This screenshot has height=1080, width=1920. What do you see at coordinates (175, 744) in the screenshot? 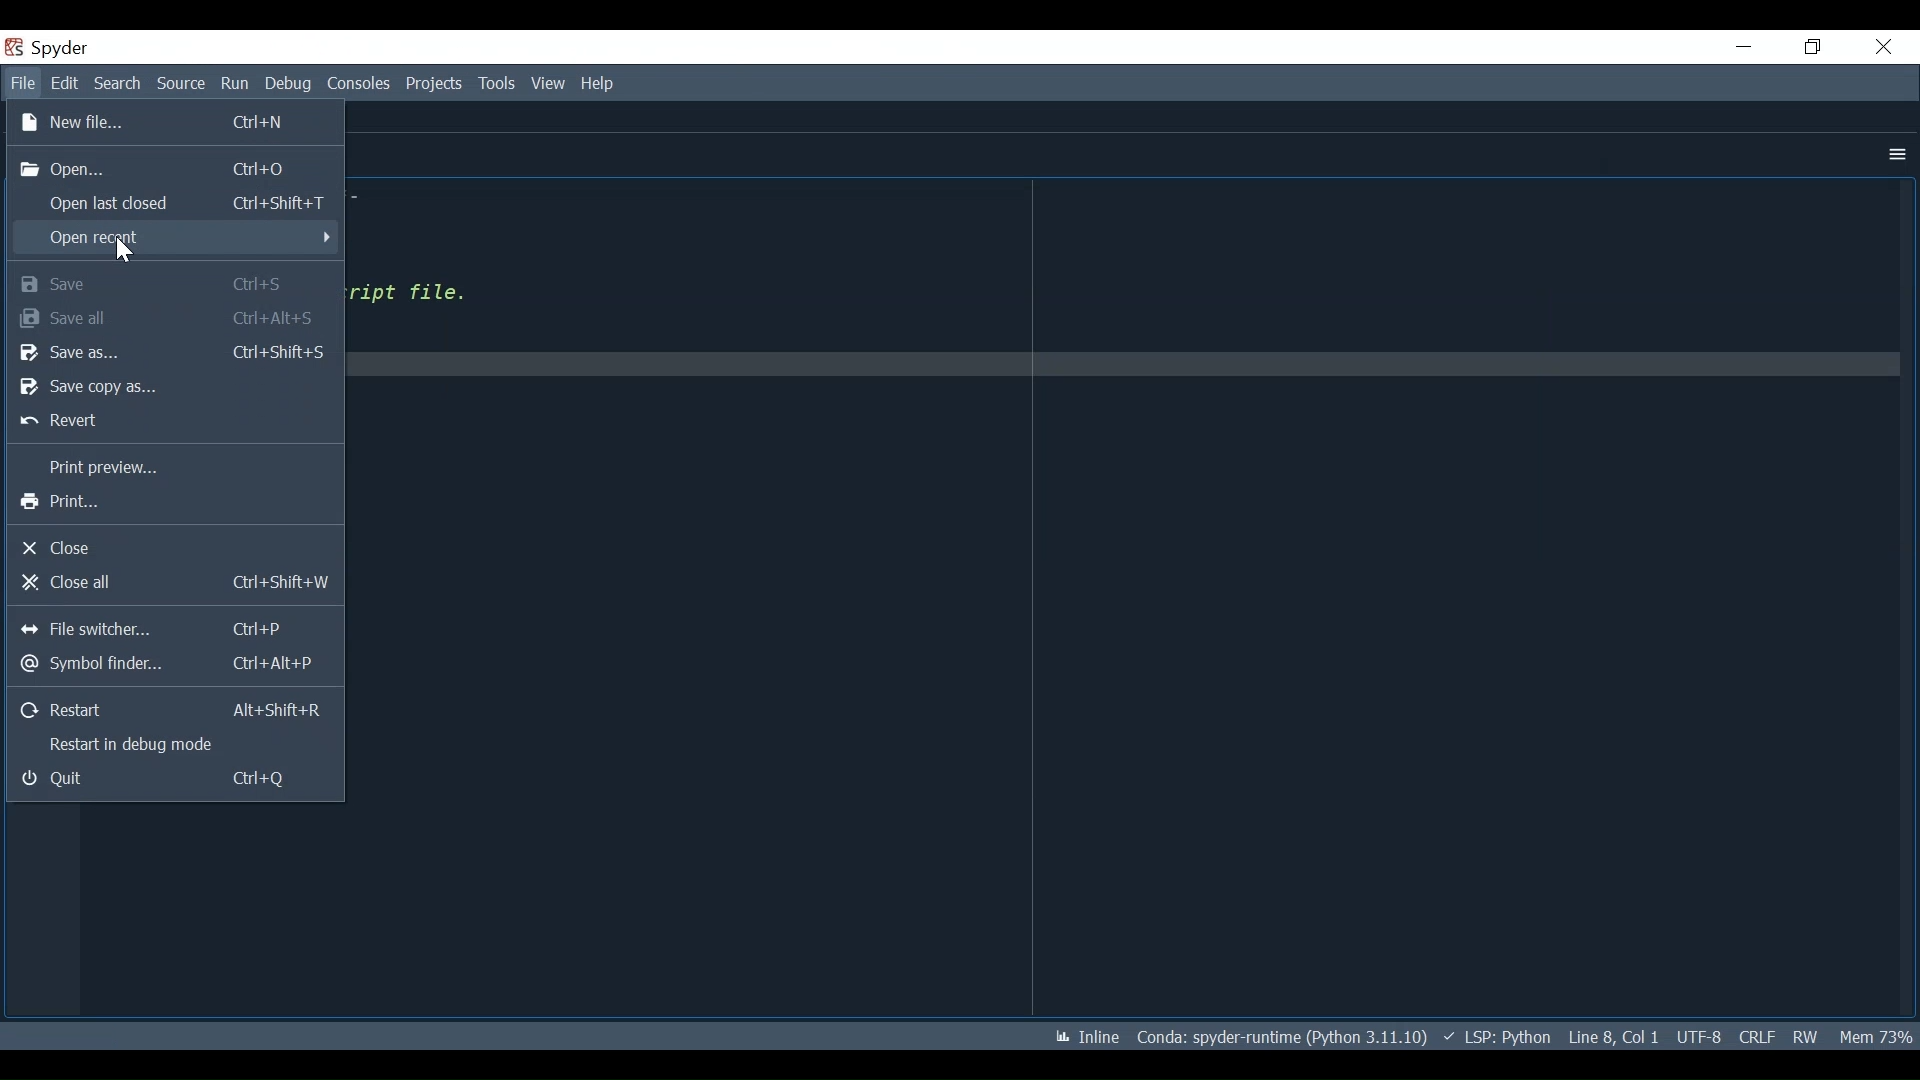
I see `Restart in debug mode` at bounding box center [175, 744].